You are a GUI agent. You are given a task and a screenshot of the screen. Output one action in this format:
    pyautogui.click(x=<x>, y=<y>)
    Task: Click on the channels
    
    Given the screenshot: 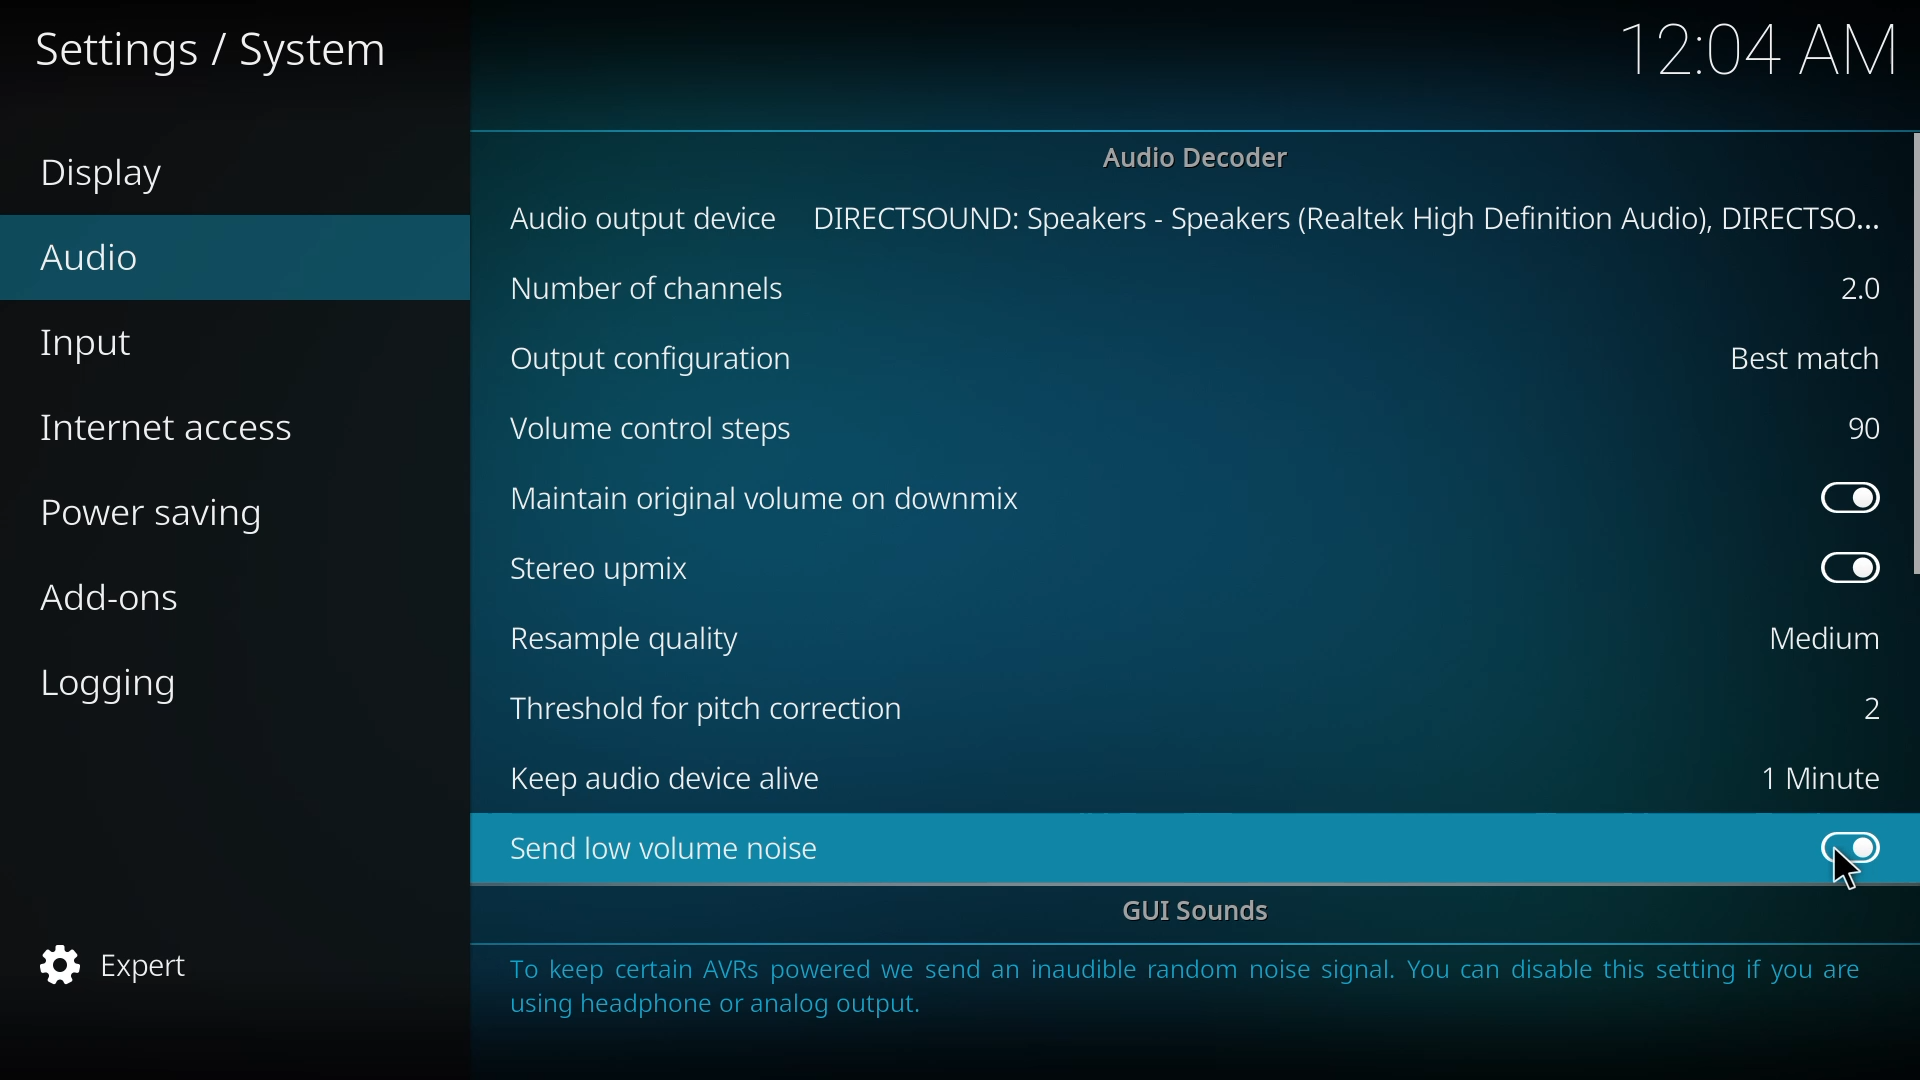 What is the action you would take?
    pyautogui.click(x=656, y=285)
    